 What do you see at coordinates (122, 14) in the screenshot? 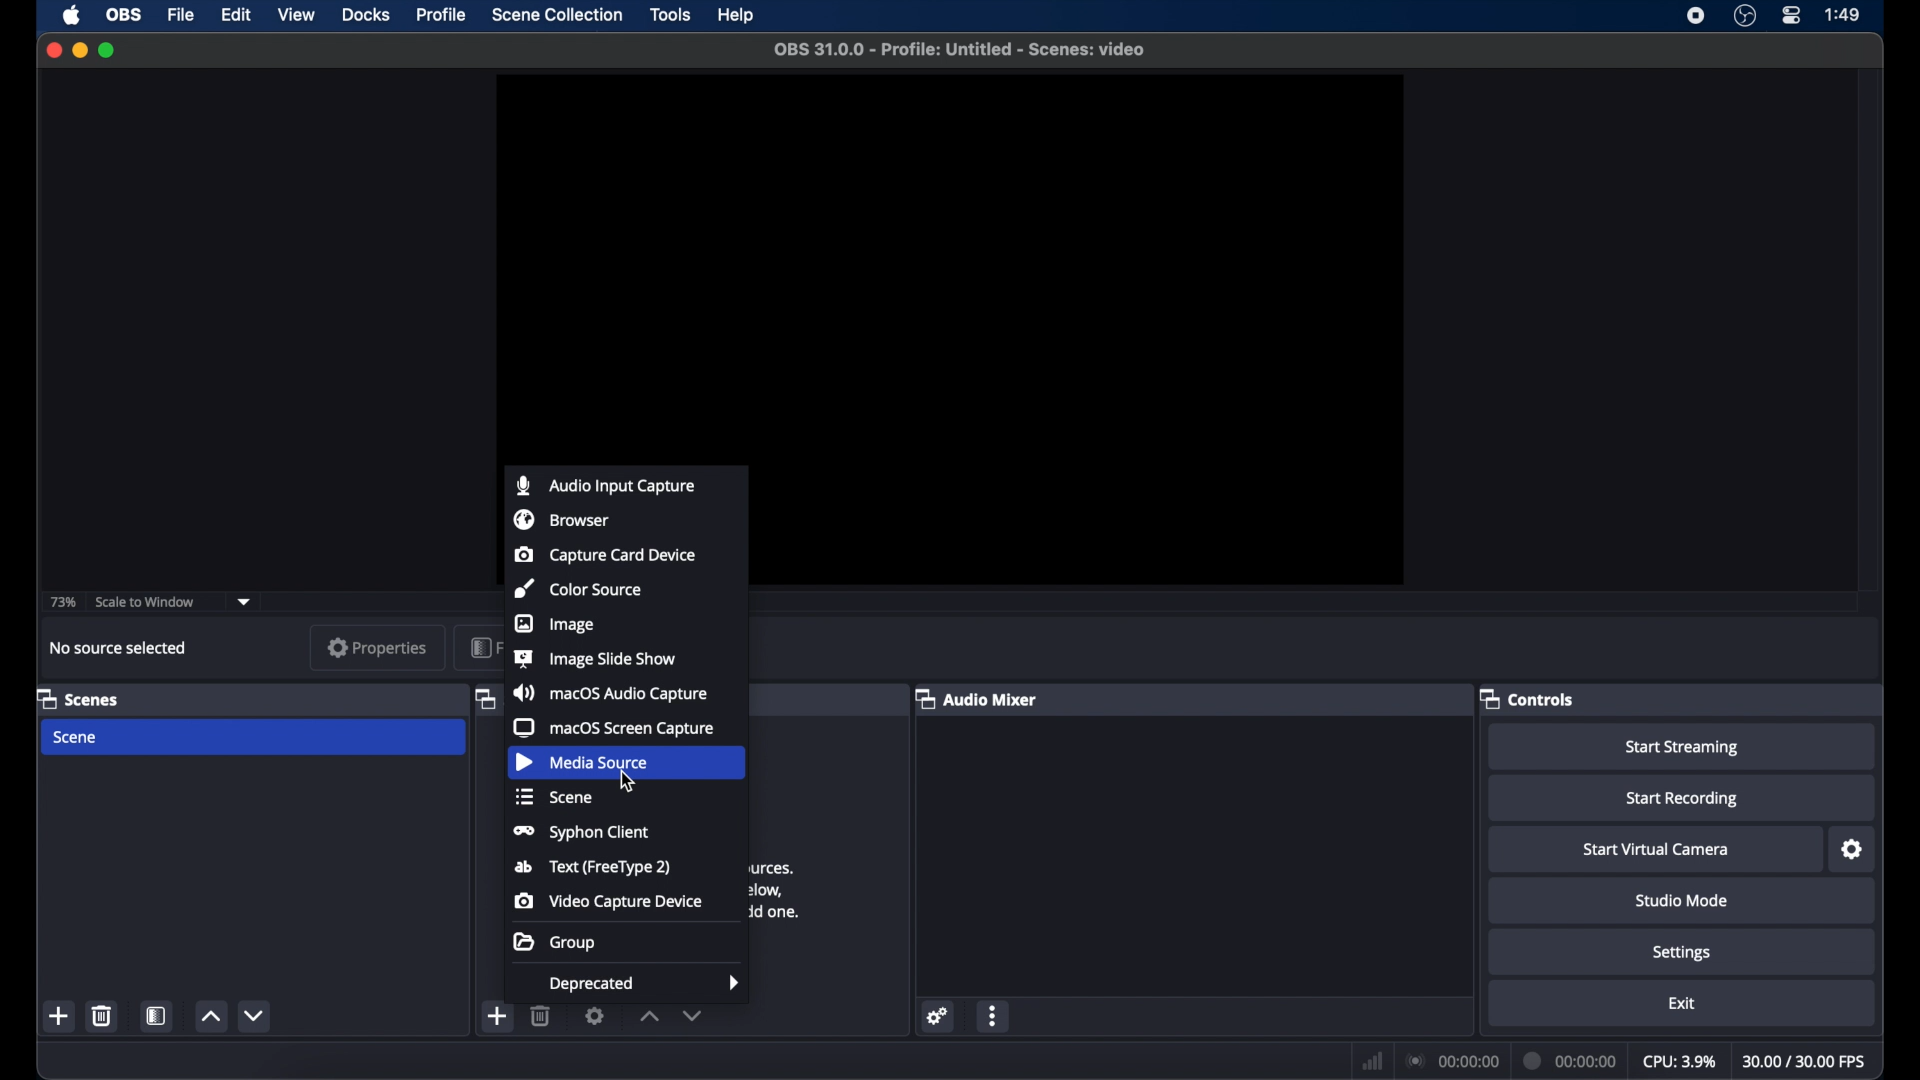
I see `obs` at bounding box center [122, 14].